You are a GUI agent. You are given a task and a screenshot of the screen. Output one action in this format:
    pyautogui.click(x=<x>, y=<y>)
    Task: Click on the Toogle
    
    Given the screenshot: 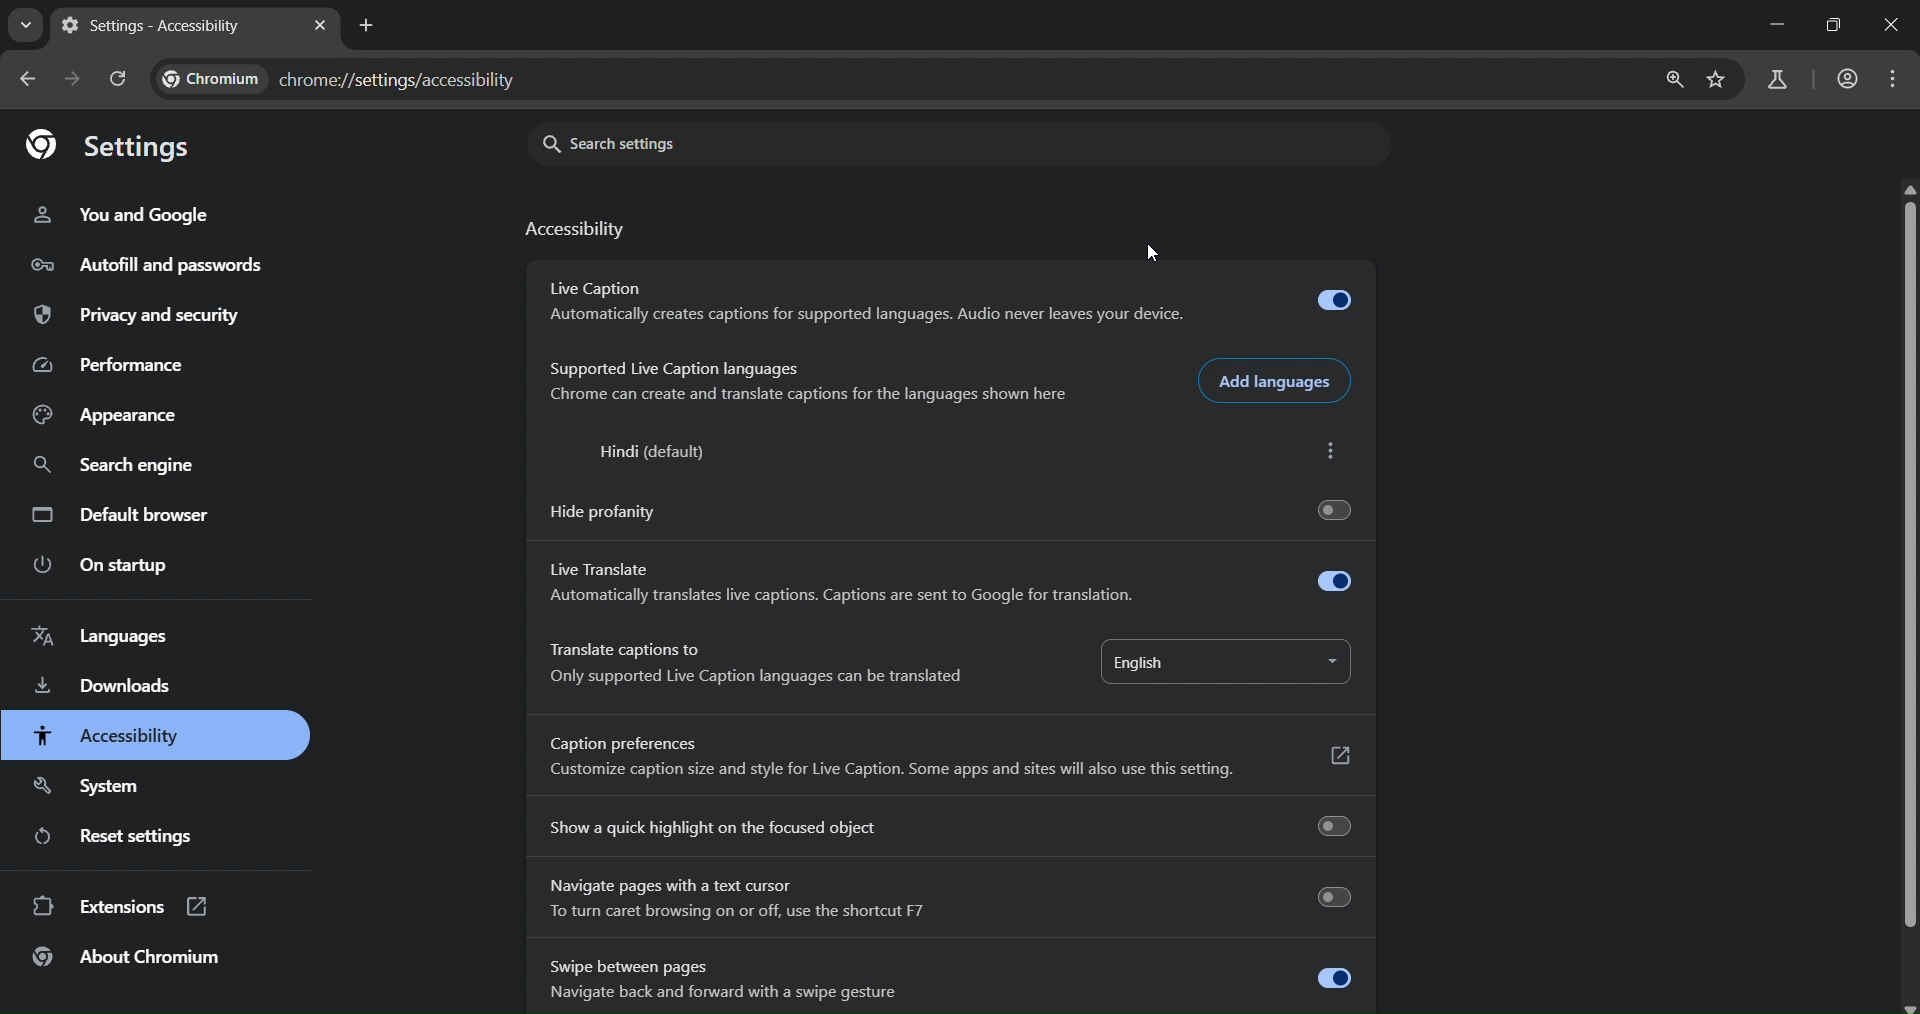 What is the action you would take?
    pyautogui.click(x=1329, y=300)
    